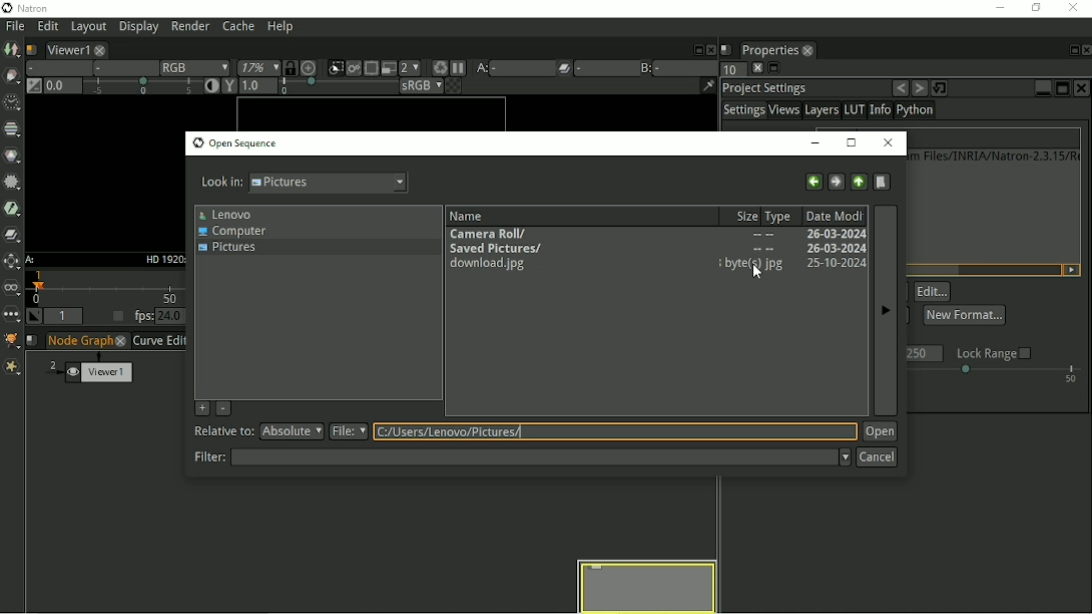  I want to click on Close, so click(889, 143).